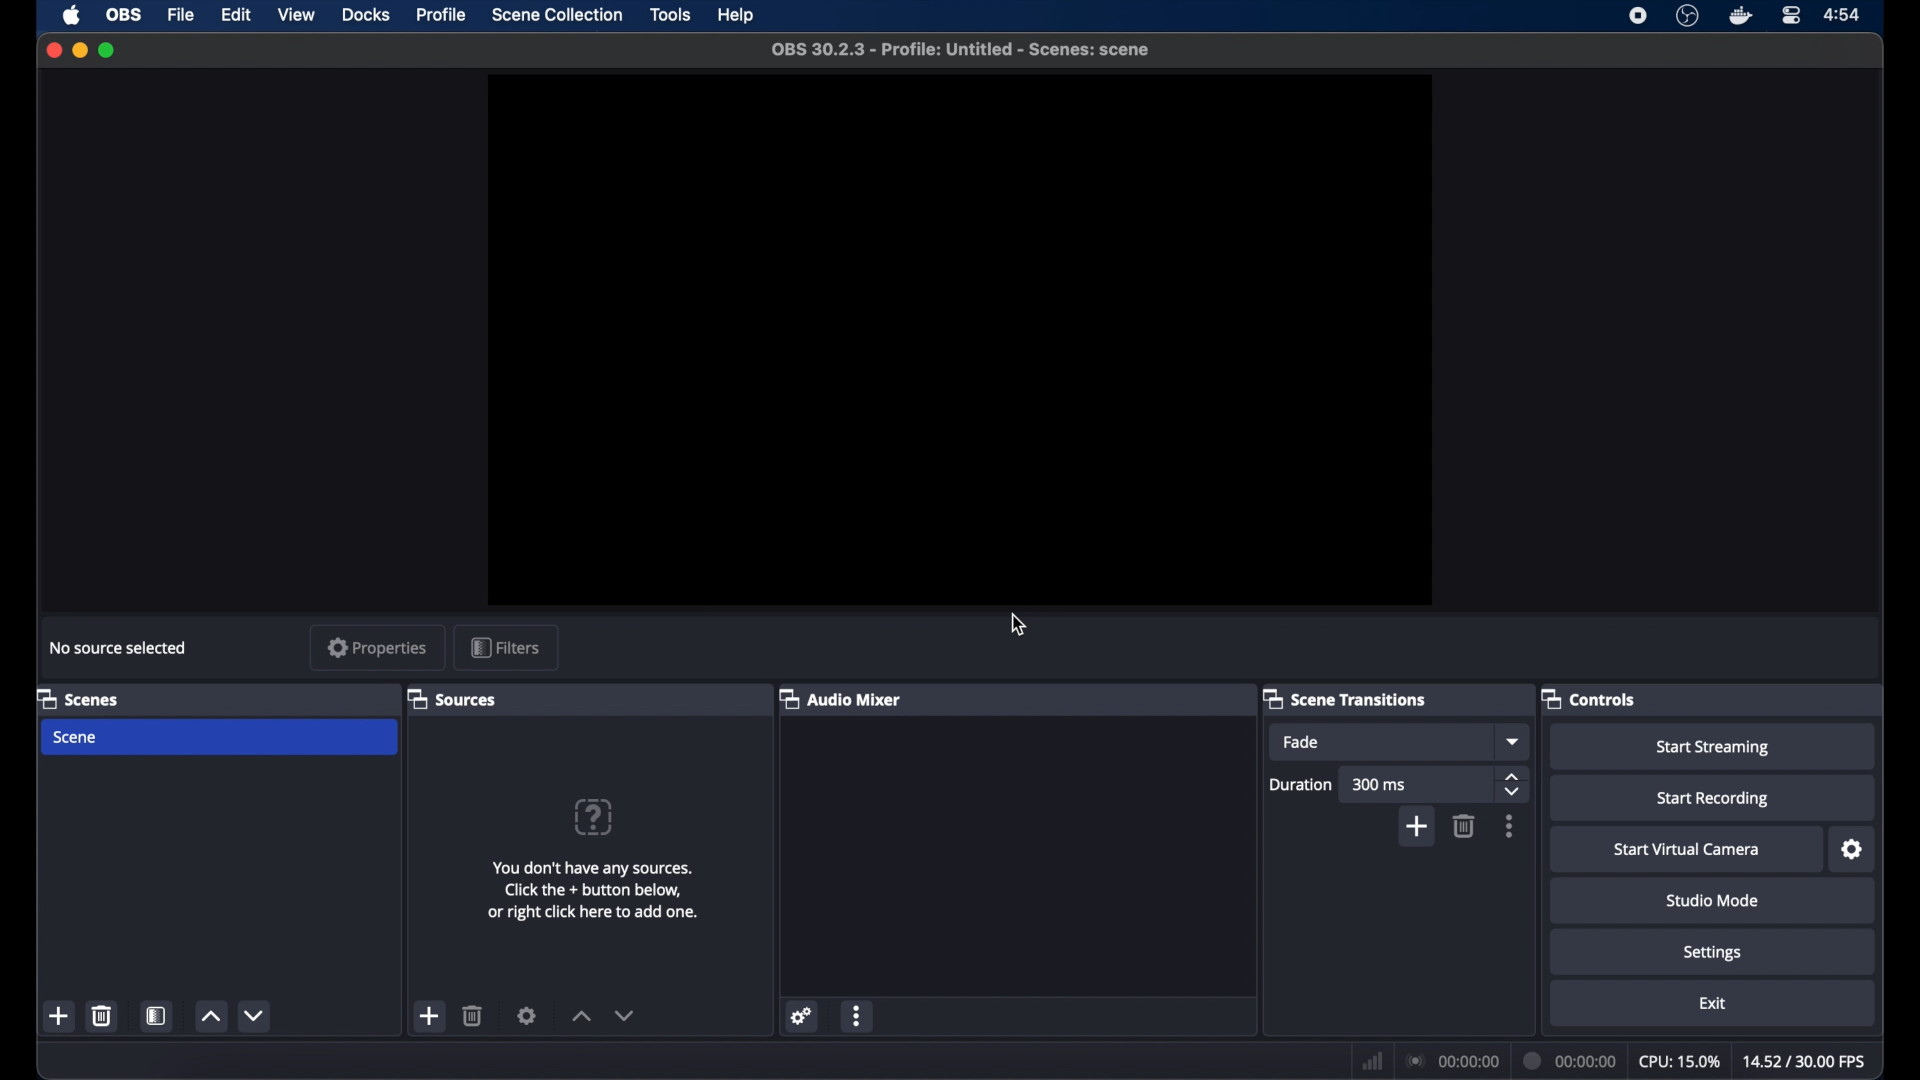  Describe the element at coordinates (1574, 1057) in the screenshot. I see `current time indicator` at that location.